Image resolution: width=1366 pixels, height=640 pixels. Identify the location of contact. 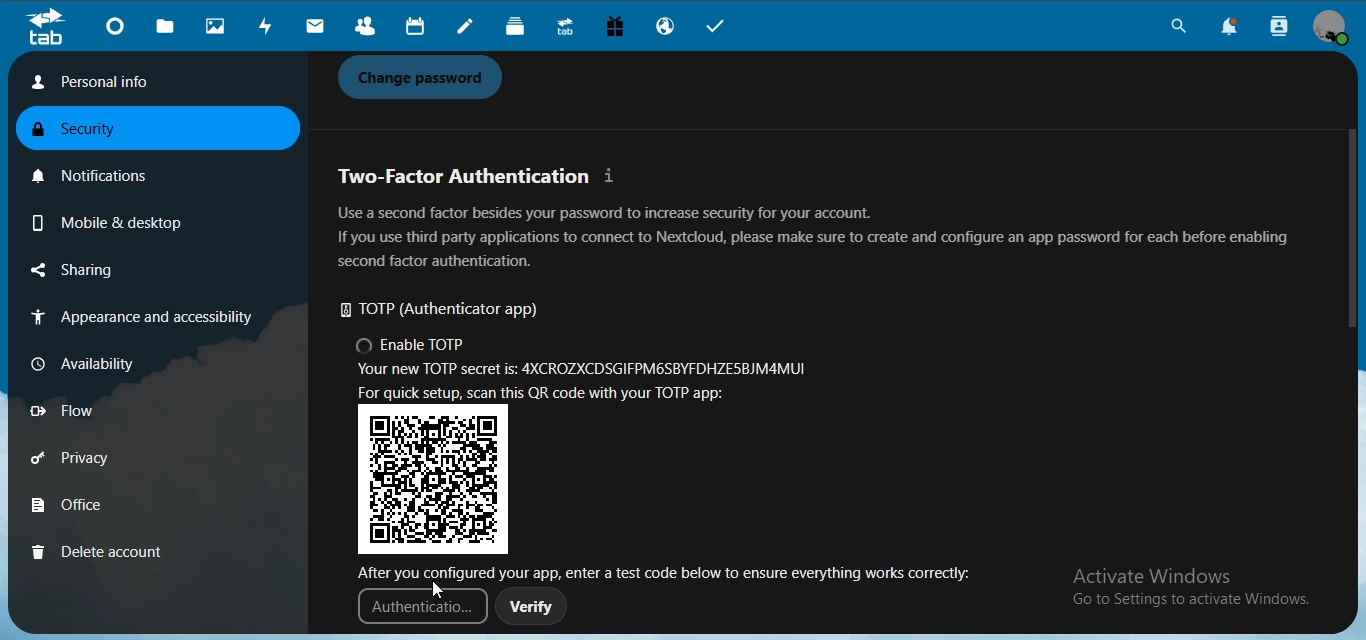
(365, 27).